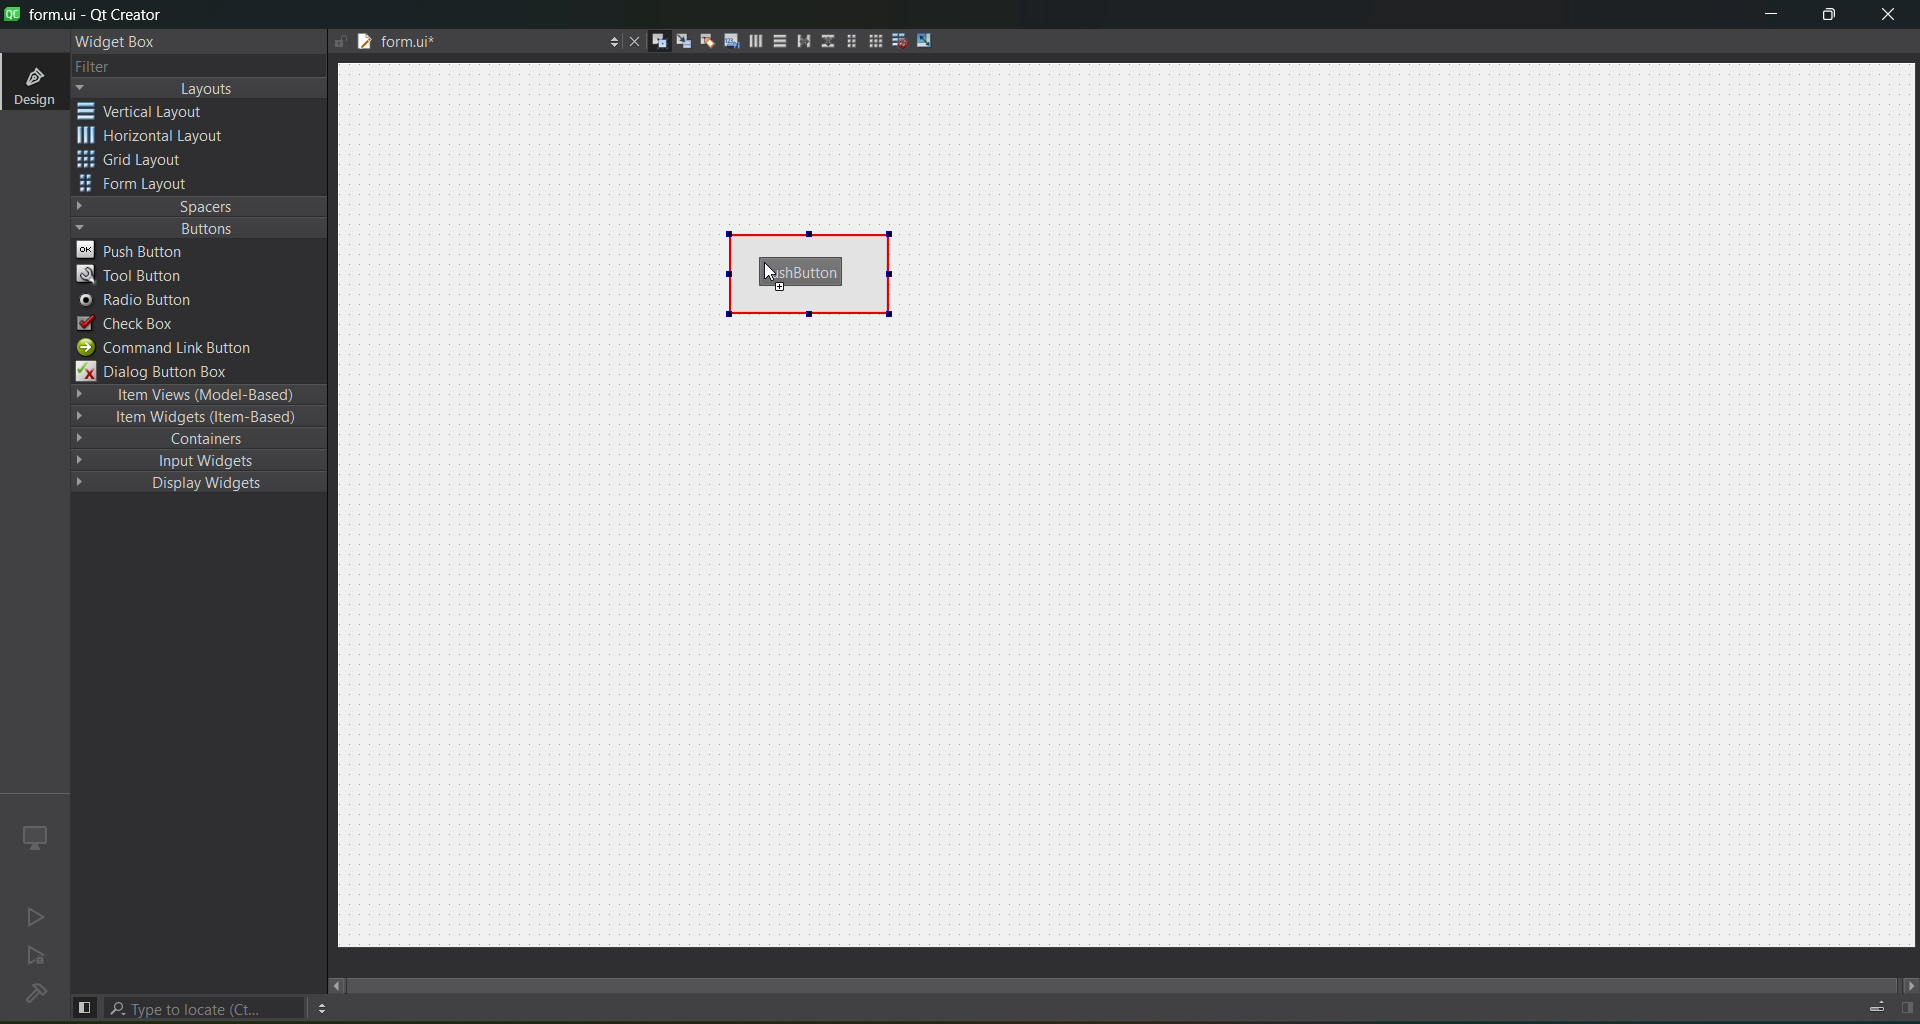  What do you see at coordinates (778, 41) in the screenshot?
I see `vertical layout` at bounding box center [778, 41].